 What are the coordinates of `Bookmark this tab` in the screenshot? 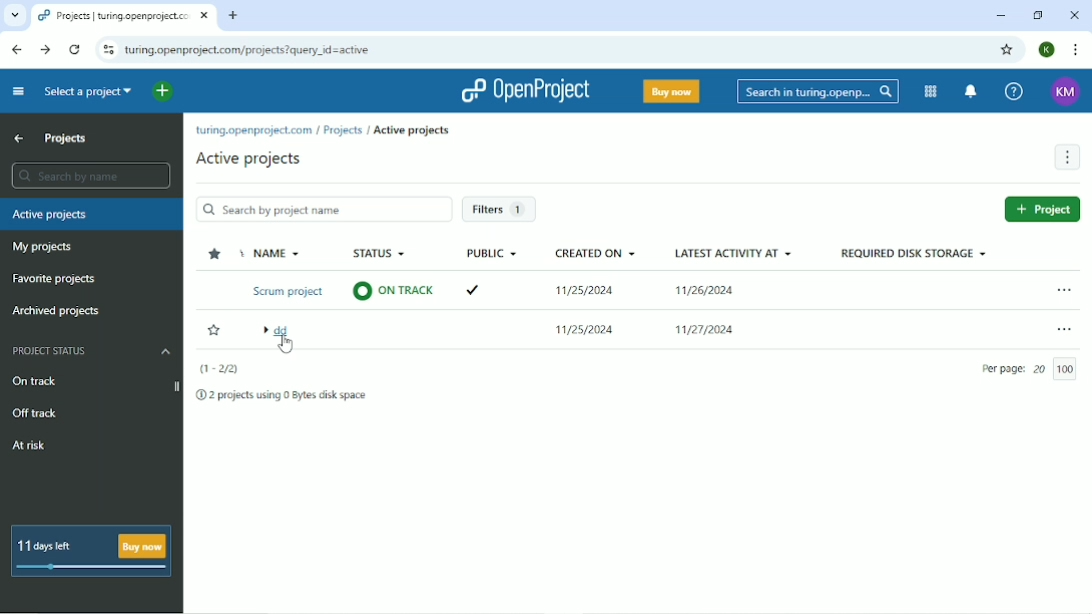 It's located at (1005, 48).